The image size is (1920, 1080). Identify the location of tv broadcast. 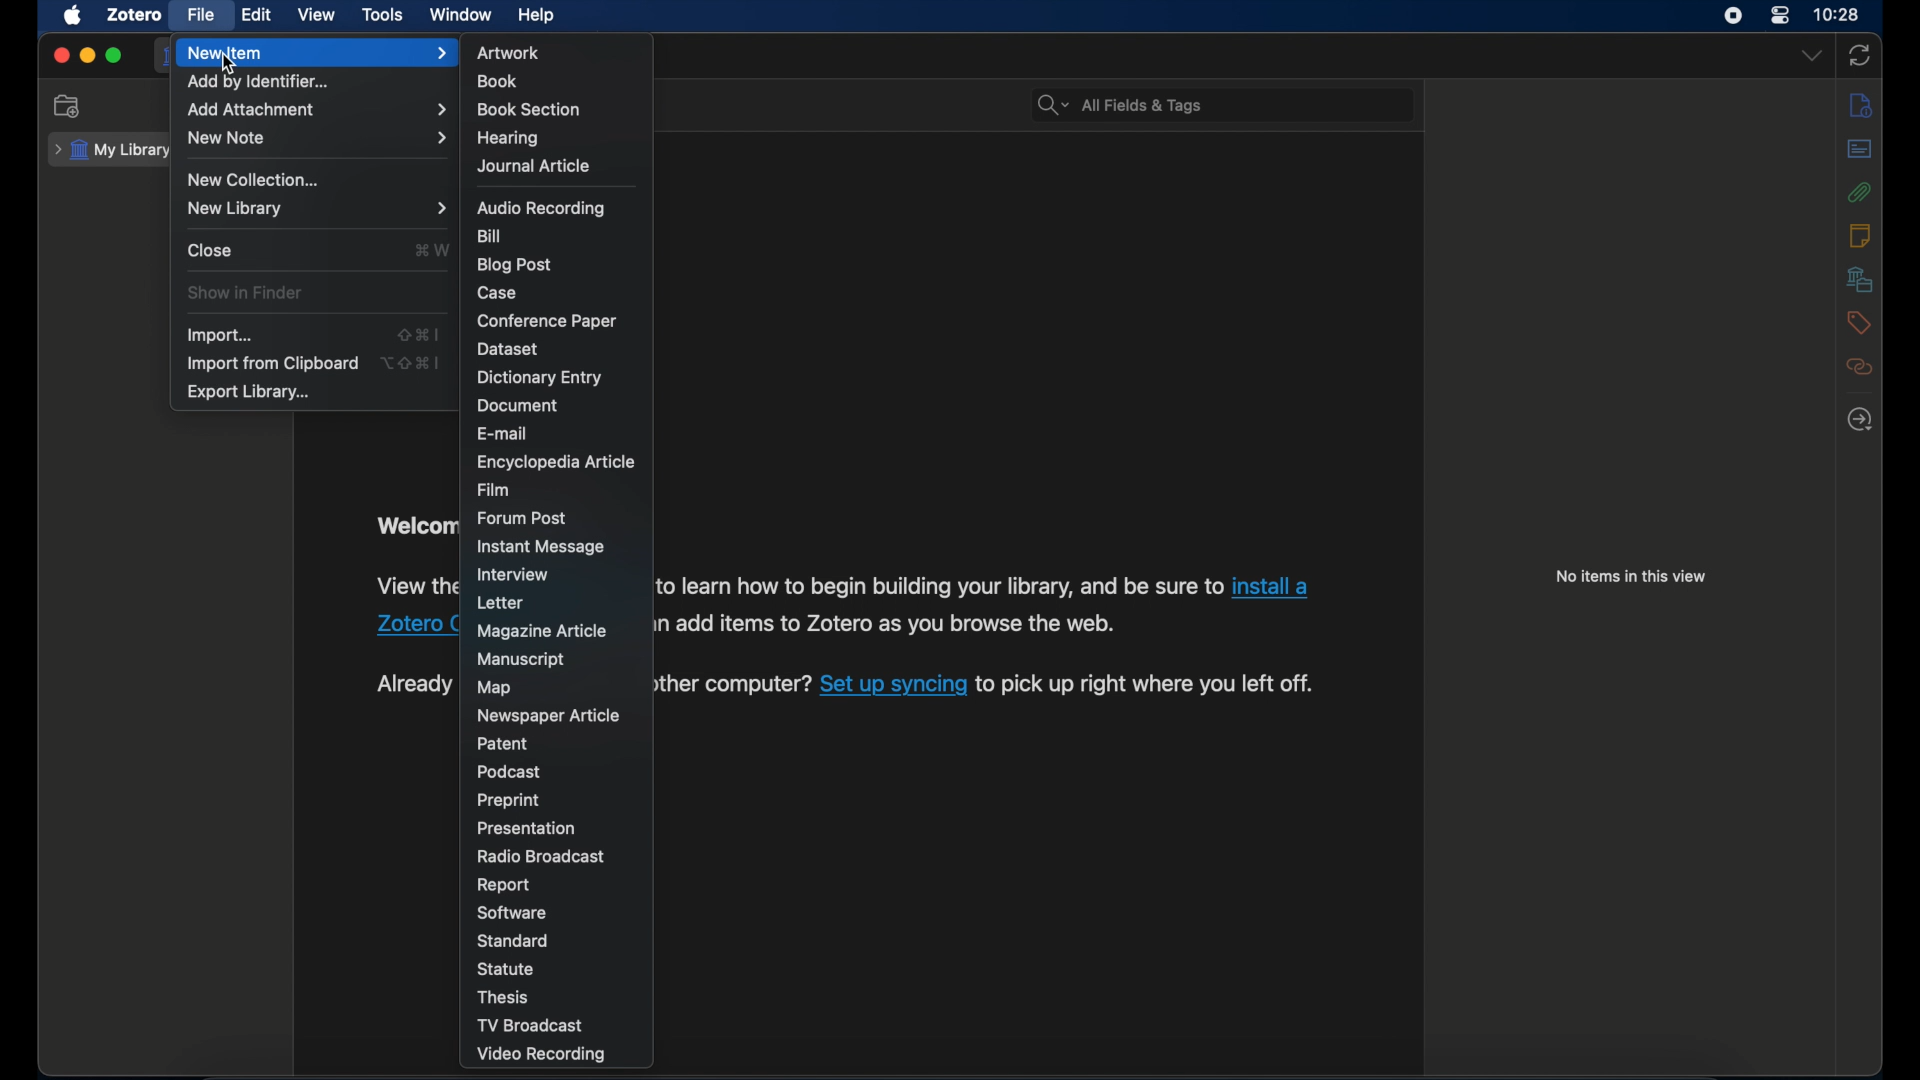
(534, 1025).